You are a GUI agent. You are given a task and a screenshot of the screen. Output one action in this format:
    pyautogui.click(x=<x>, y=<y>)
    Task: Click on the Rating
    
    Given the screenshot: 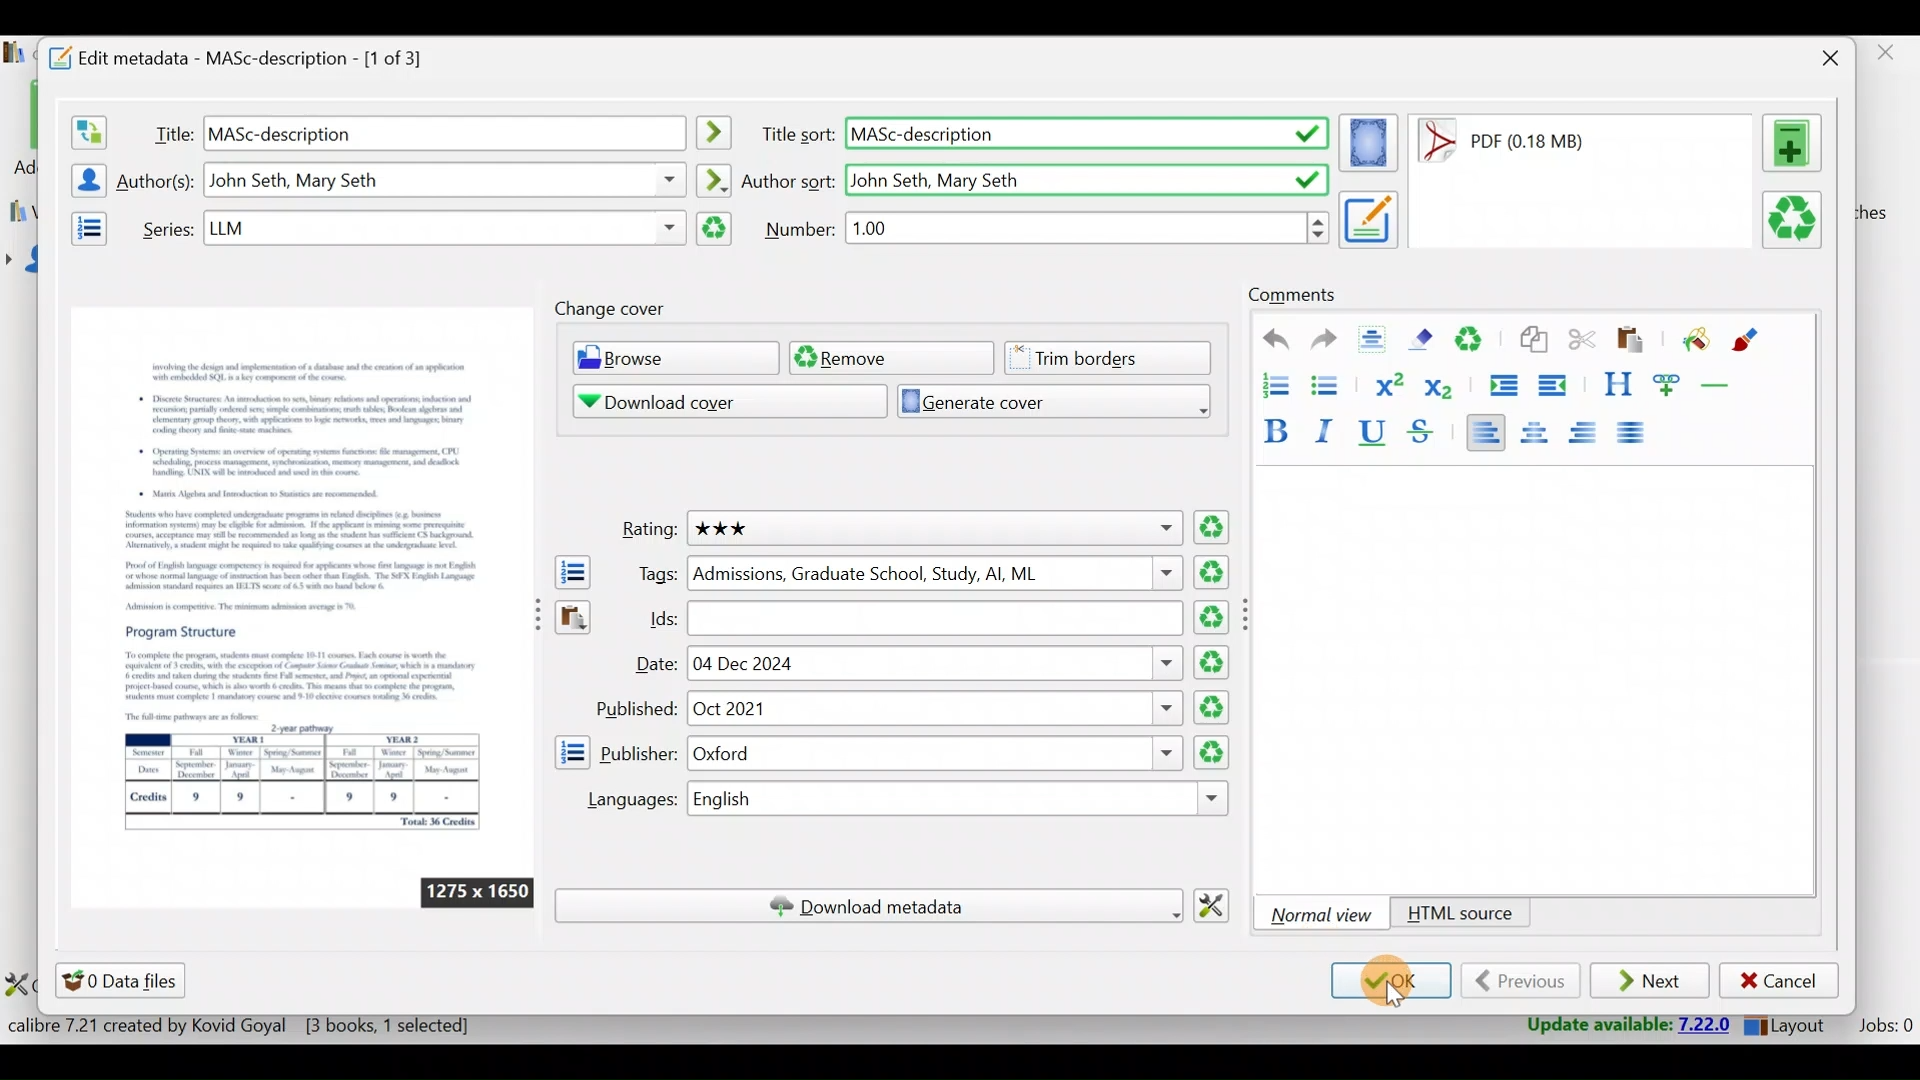 What is the action you would take?
    pyautogui.click(x=643, y=531)
    